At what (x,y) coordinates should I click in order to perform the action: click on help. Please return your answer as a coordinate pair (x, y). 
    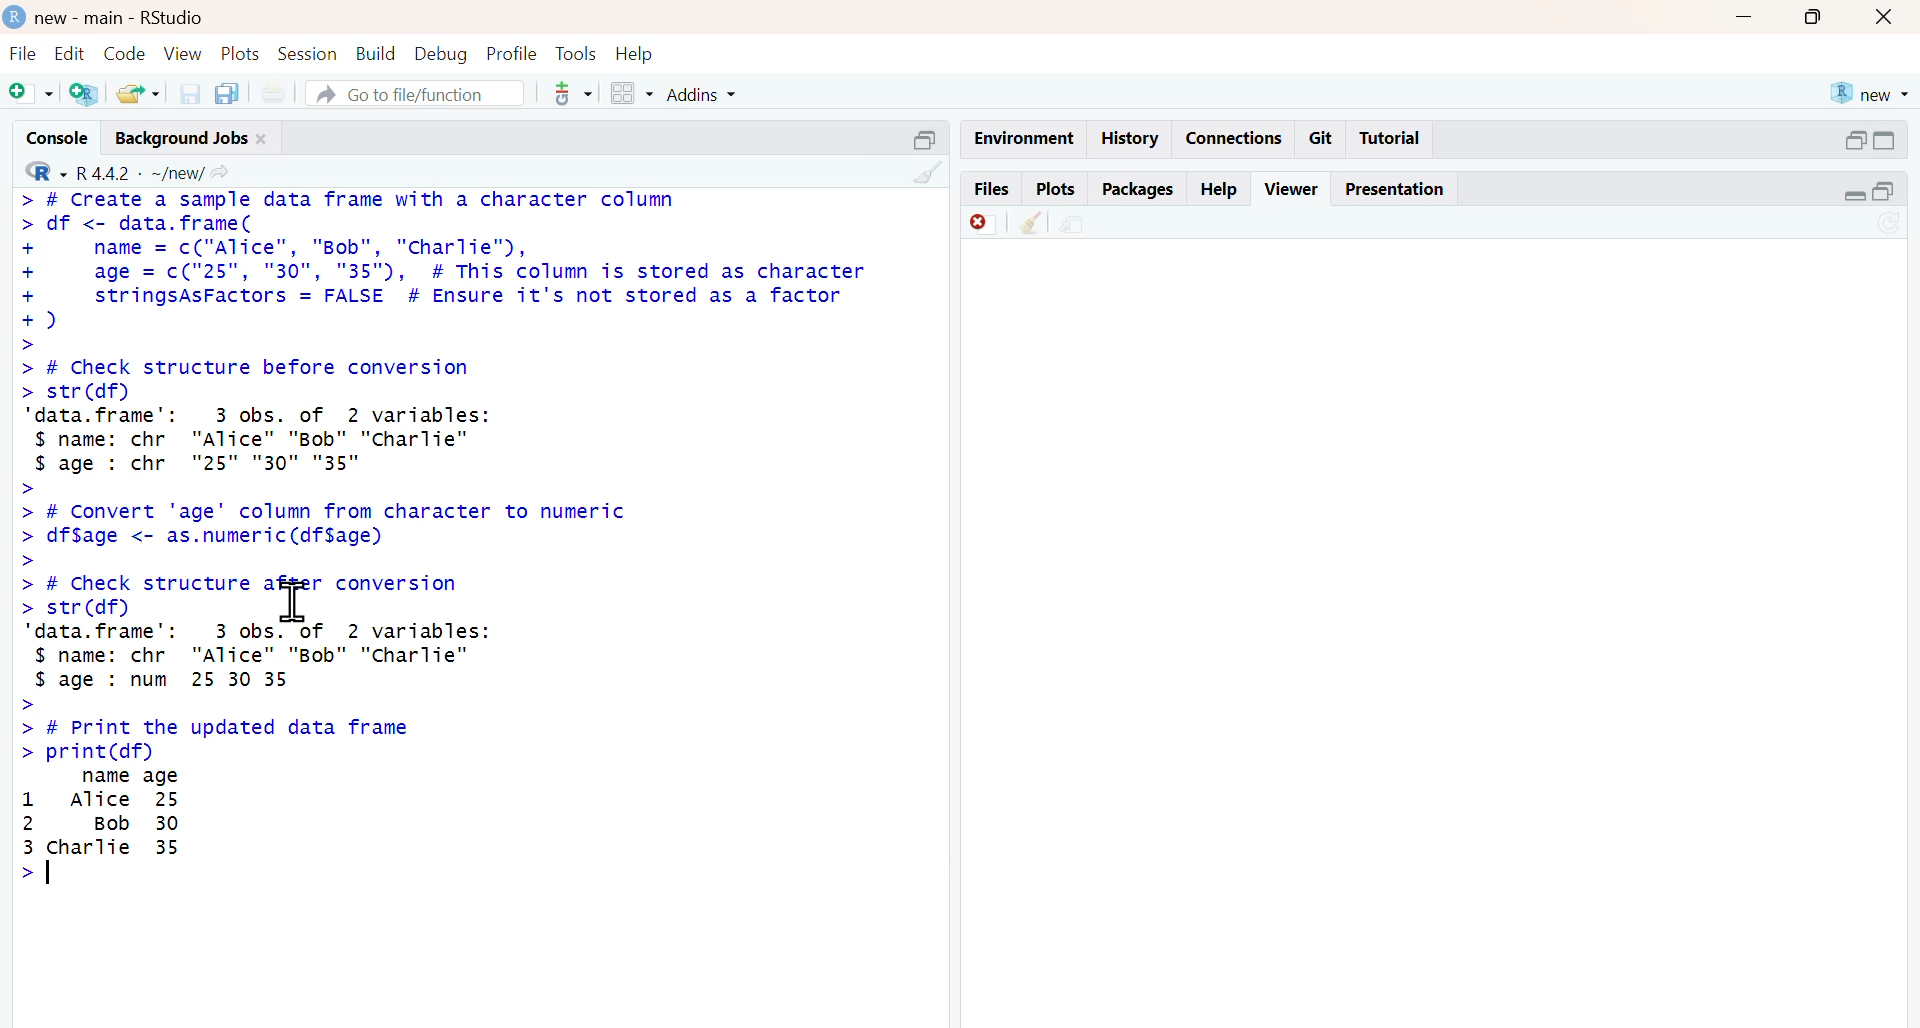
    Looking at the image, I should click on (635, 54).